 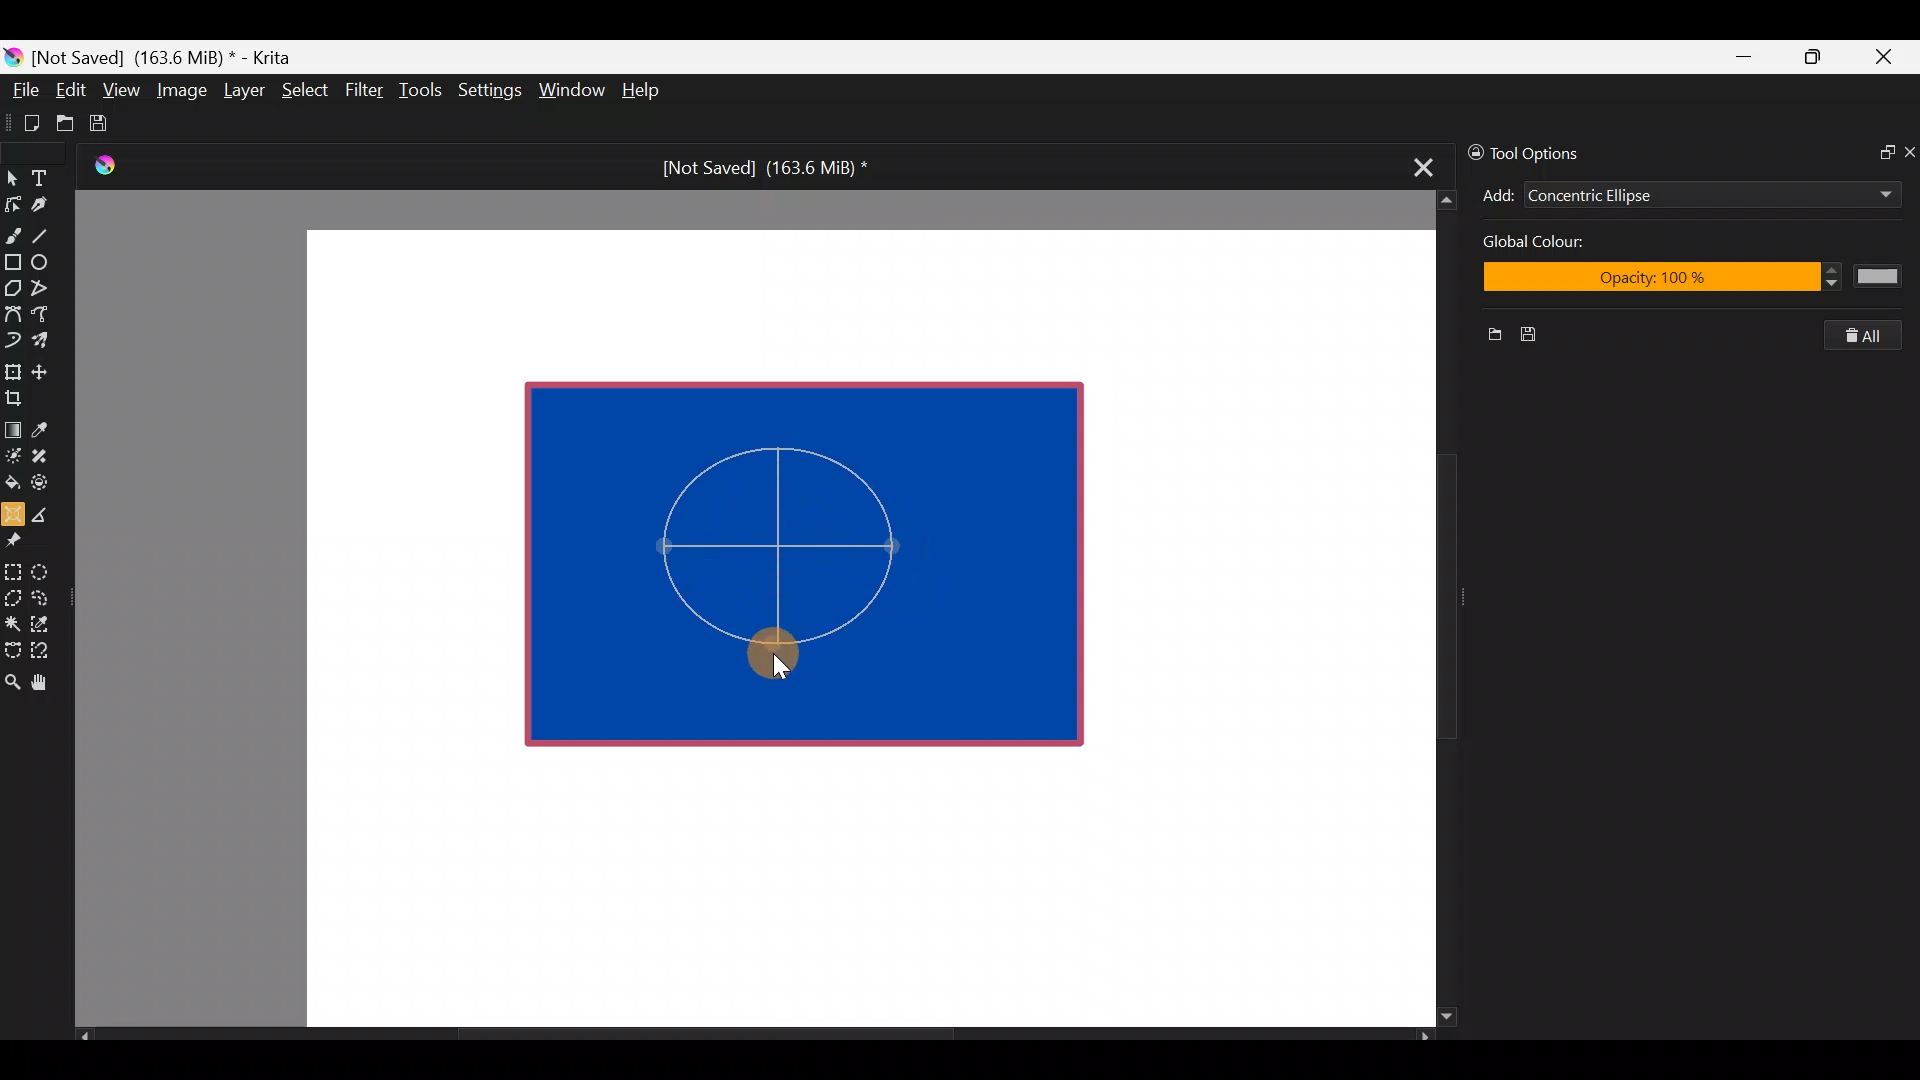 I want to click on Image, so click(x=181, y=90).